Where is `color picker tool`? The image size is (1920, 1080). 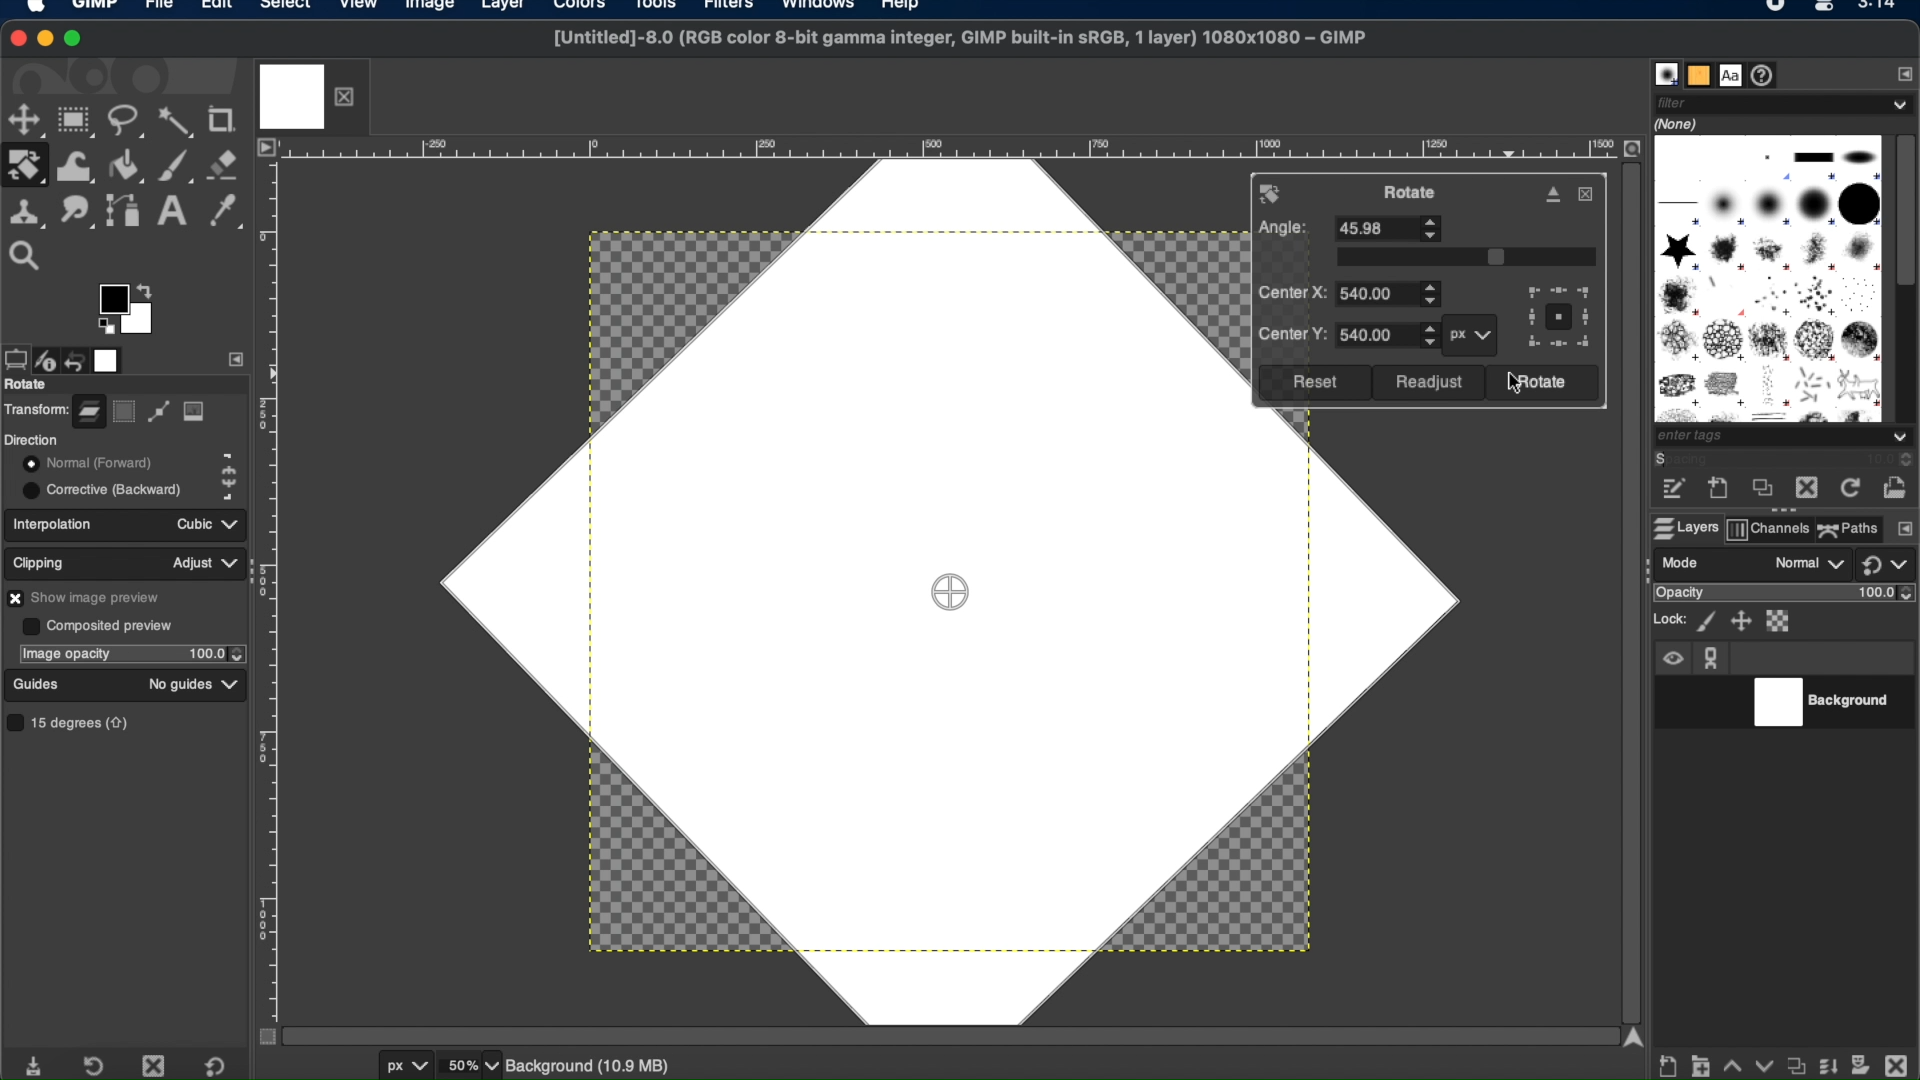
color picker tool is located at coordinates (226, 212).